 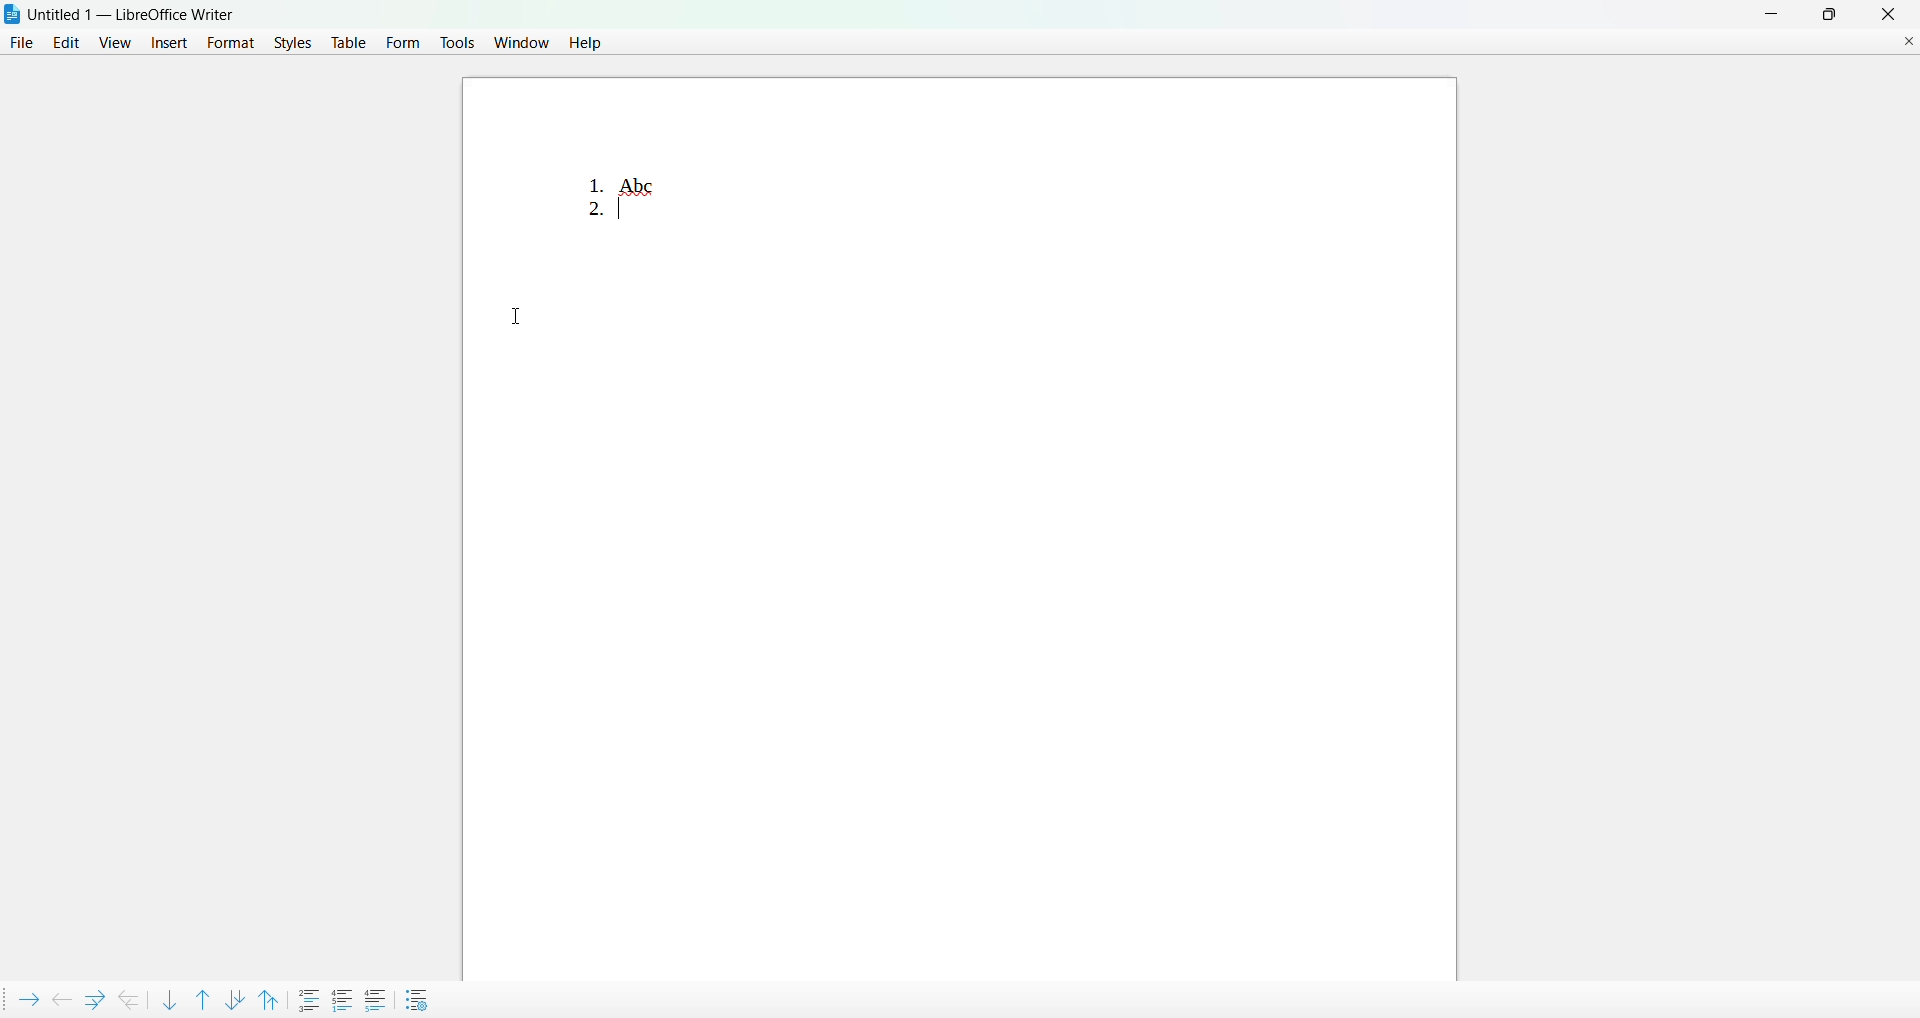 I want to click on maximum, so click(x=1830, y=13).